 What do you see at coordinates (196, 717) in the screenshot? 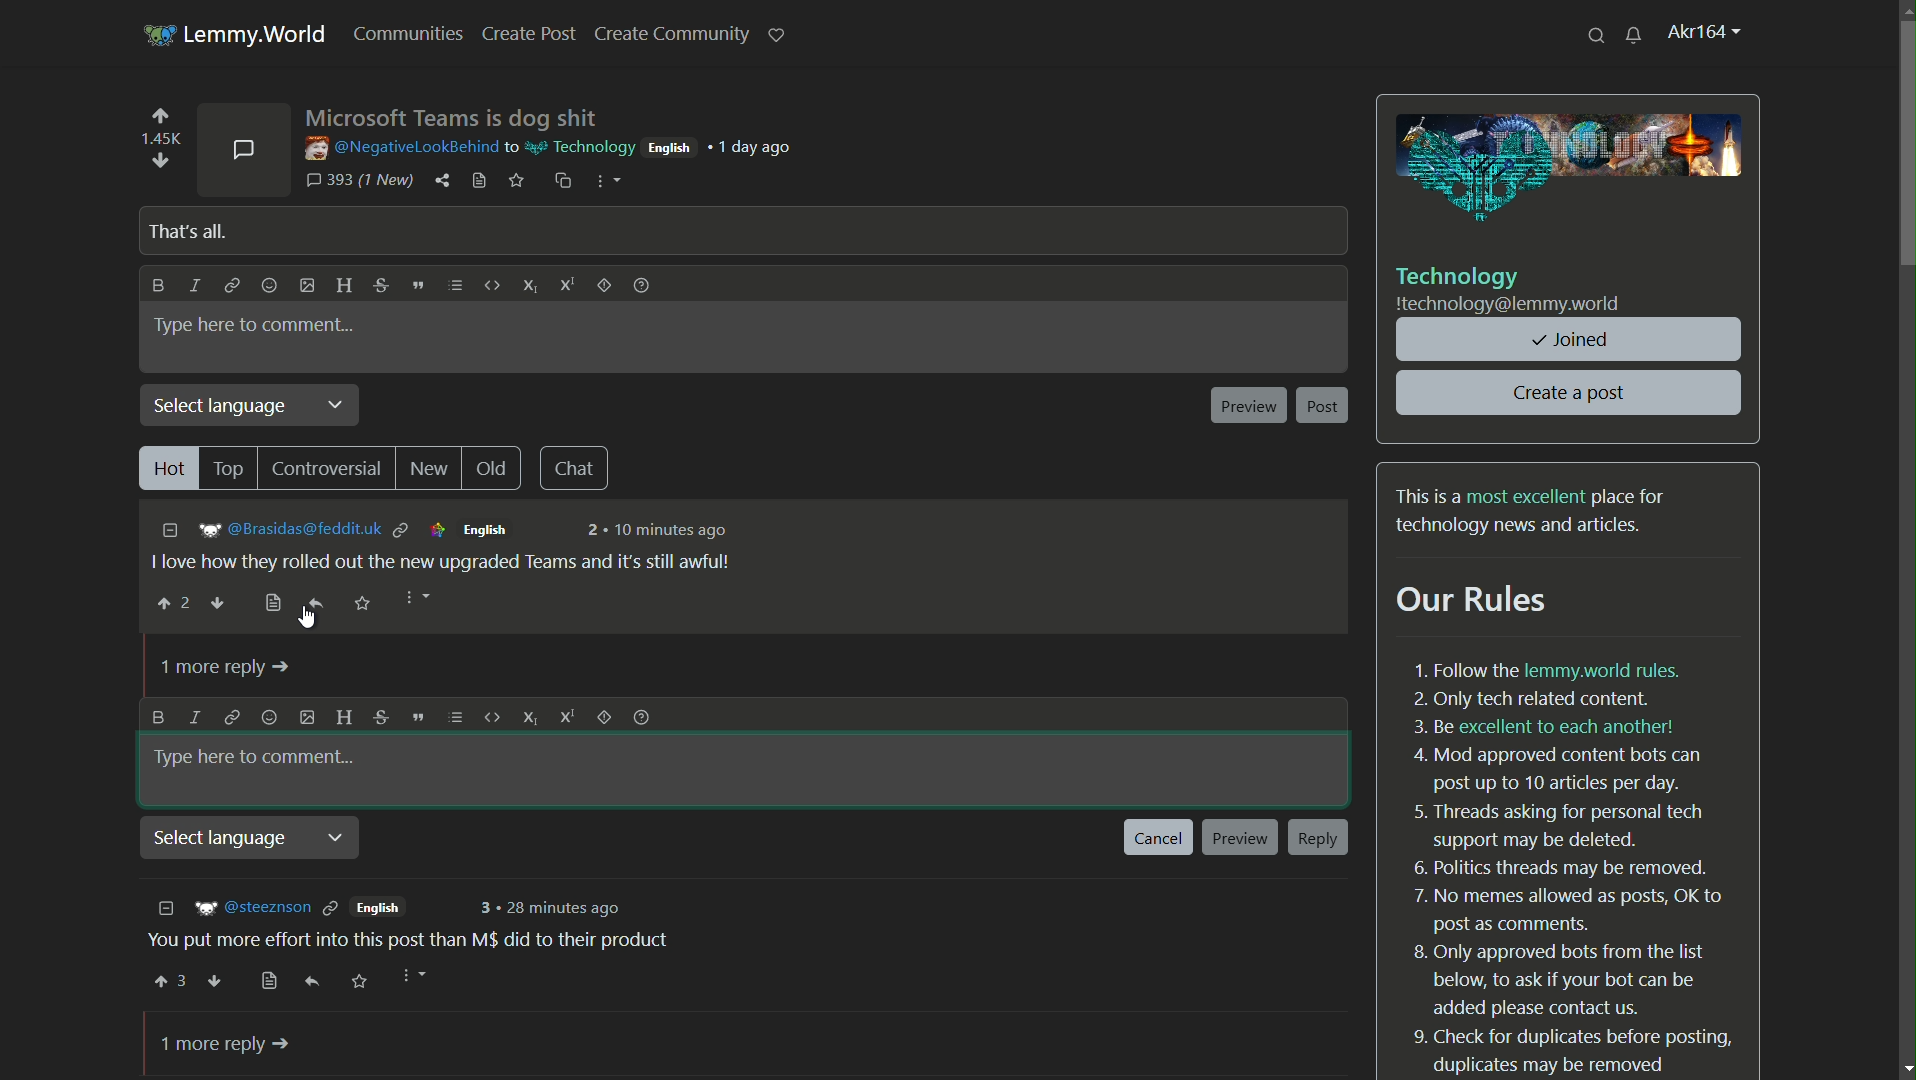
I see `italic` at bounding box center [196, 717].